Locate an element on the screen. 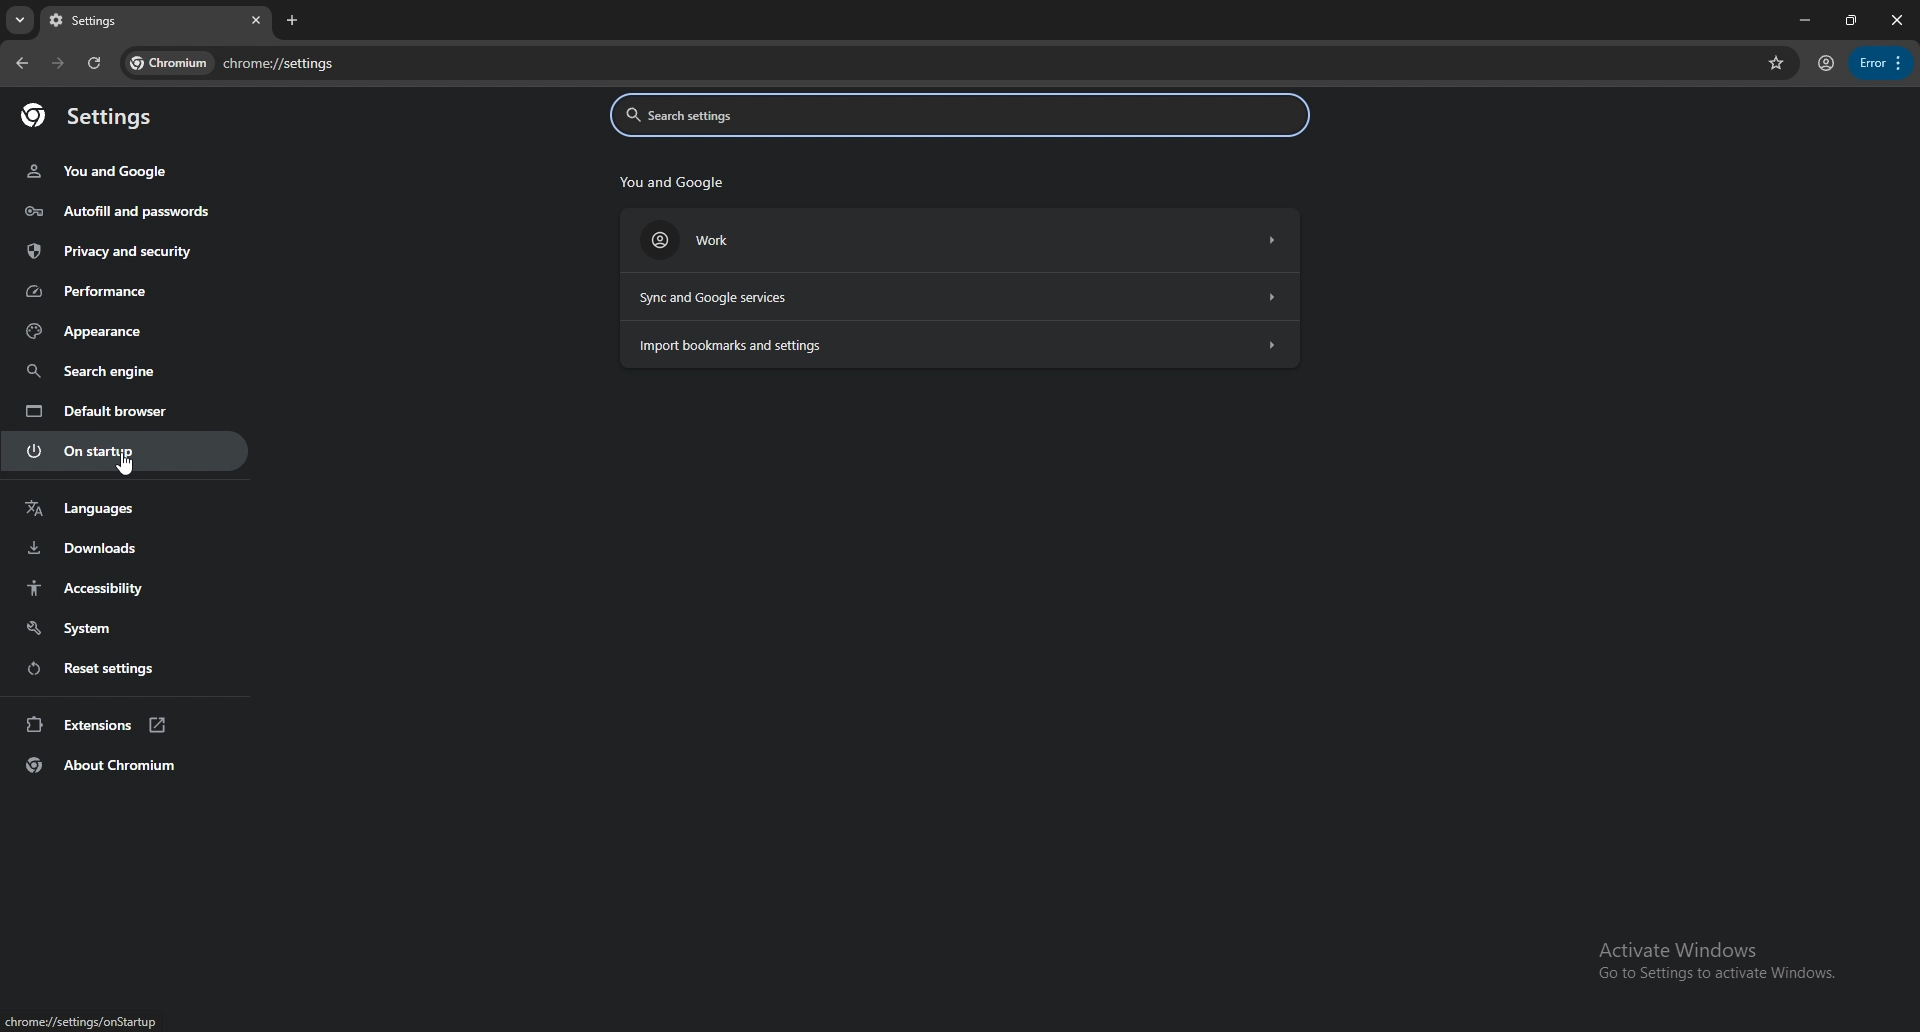 The width and height of the screenshot is (1920, 1032). search tabs is located at coordinates (20, 21).